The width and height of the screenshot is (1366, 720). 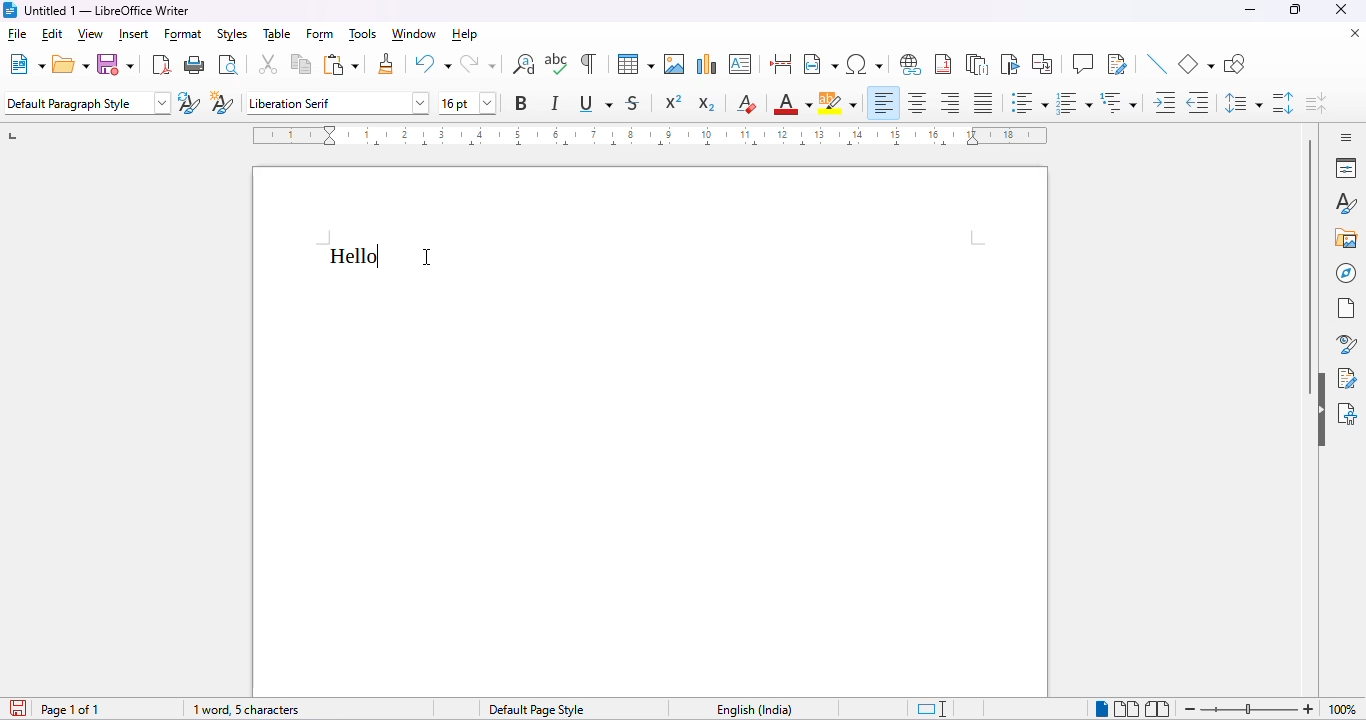 What do you see at coordinates (597, 104) in the screenshot?
I see `underline` at bounding box center [597, 104].